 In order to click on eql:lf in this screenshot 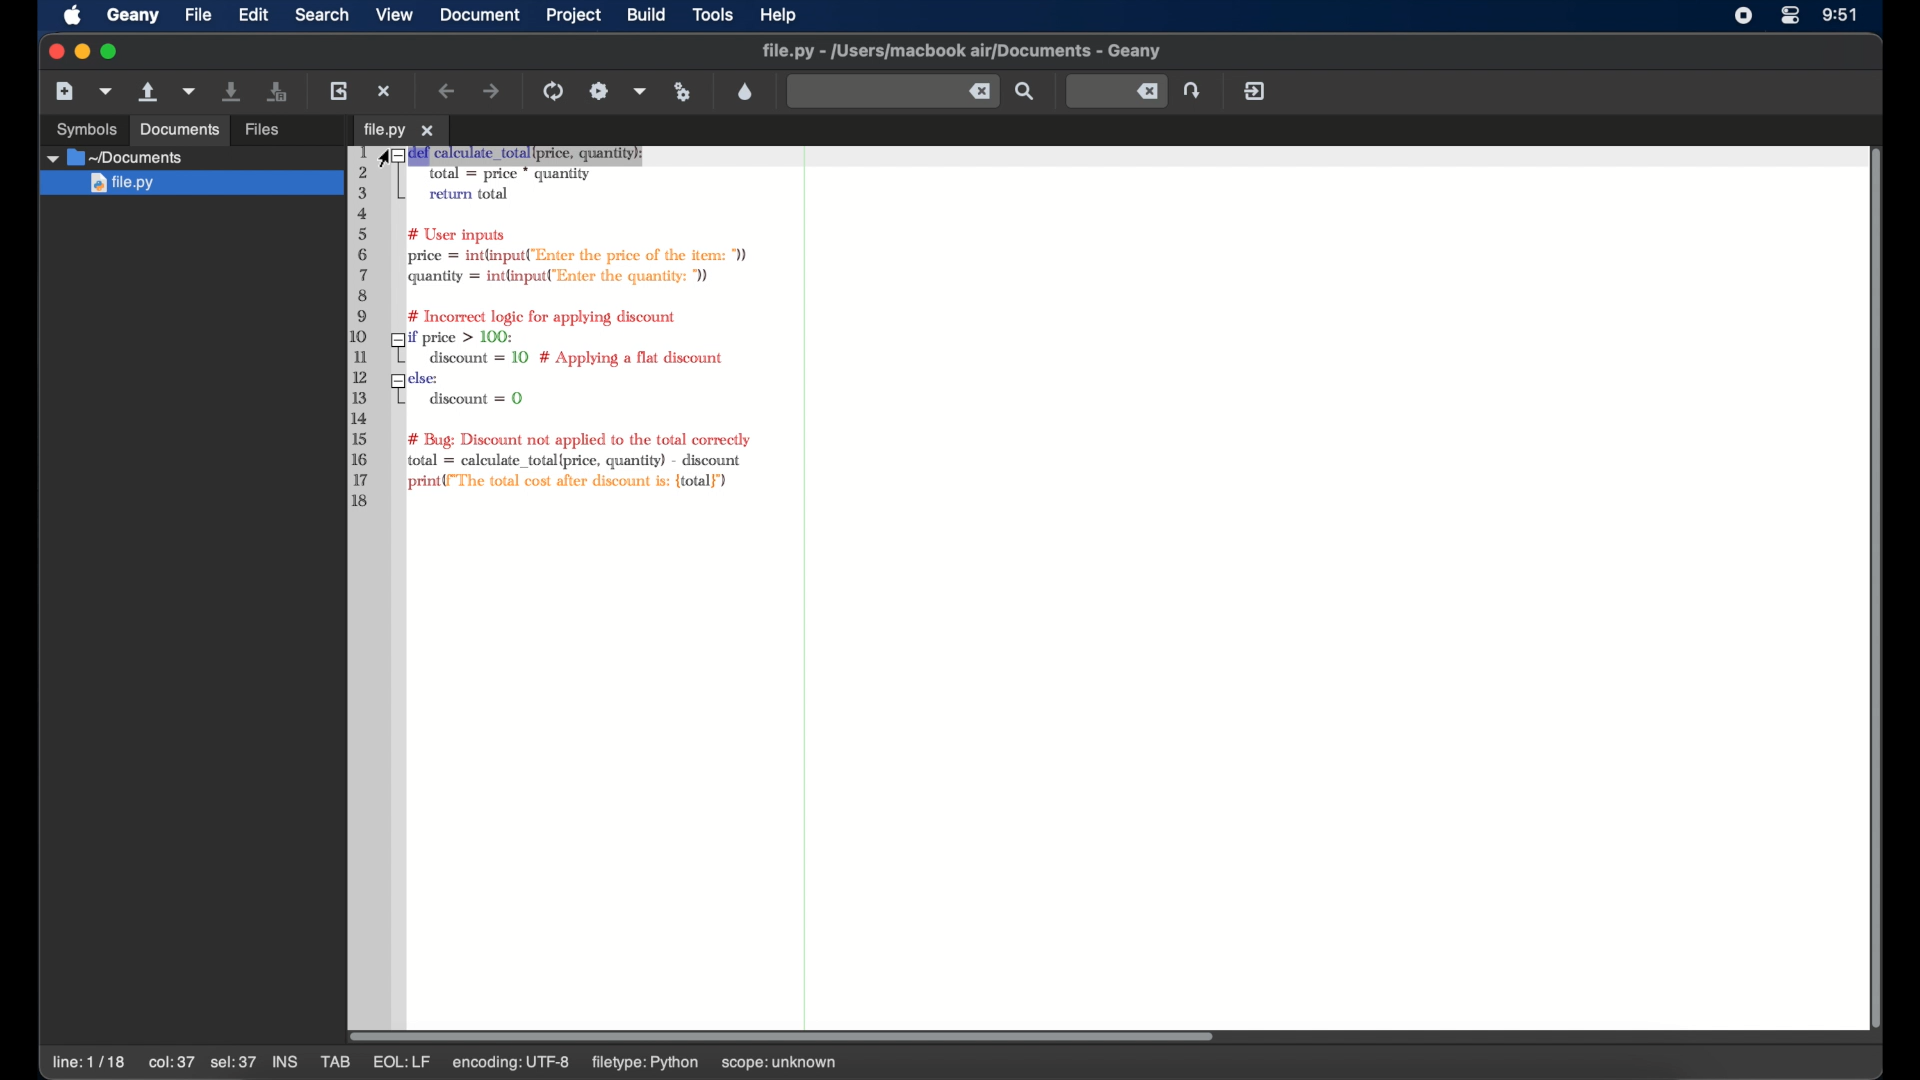, I will do `click(401, 1062)`.